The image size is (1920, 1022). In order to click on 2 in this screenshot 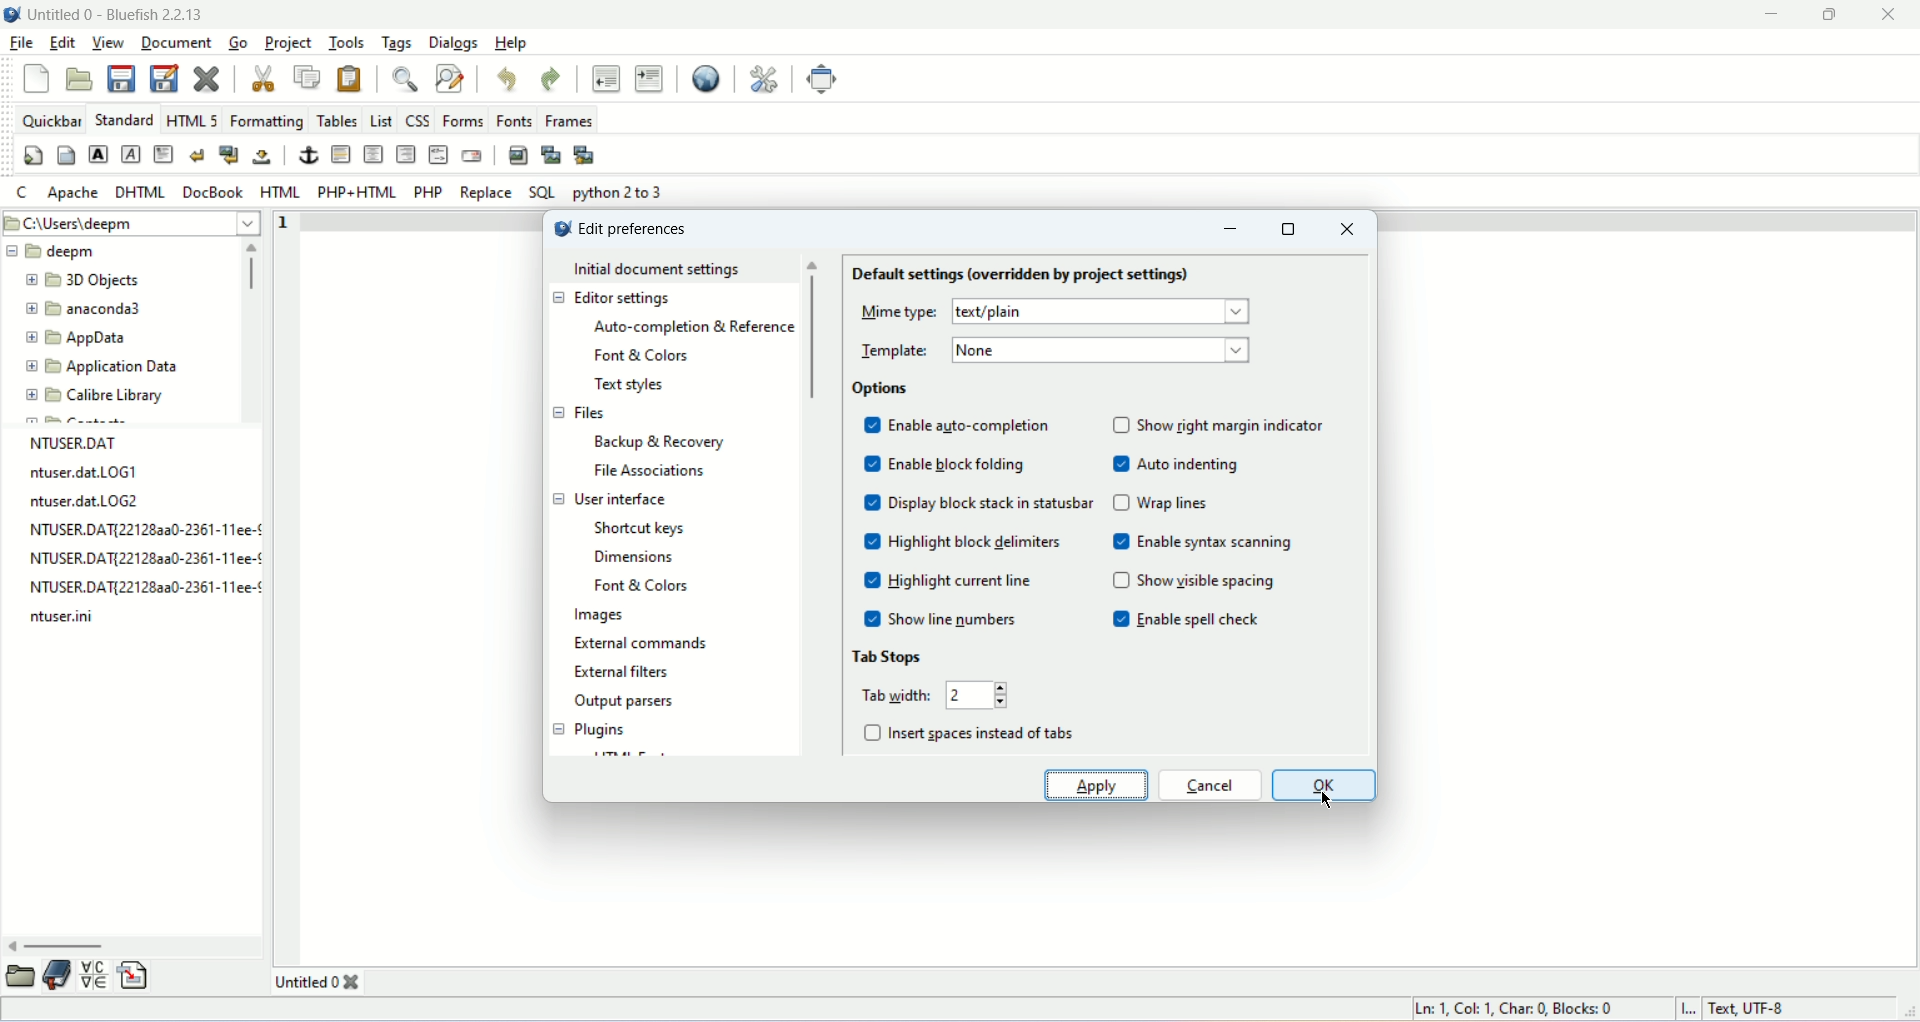, I will do `click(975, 696)`.